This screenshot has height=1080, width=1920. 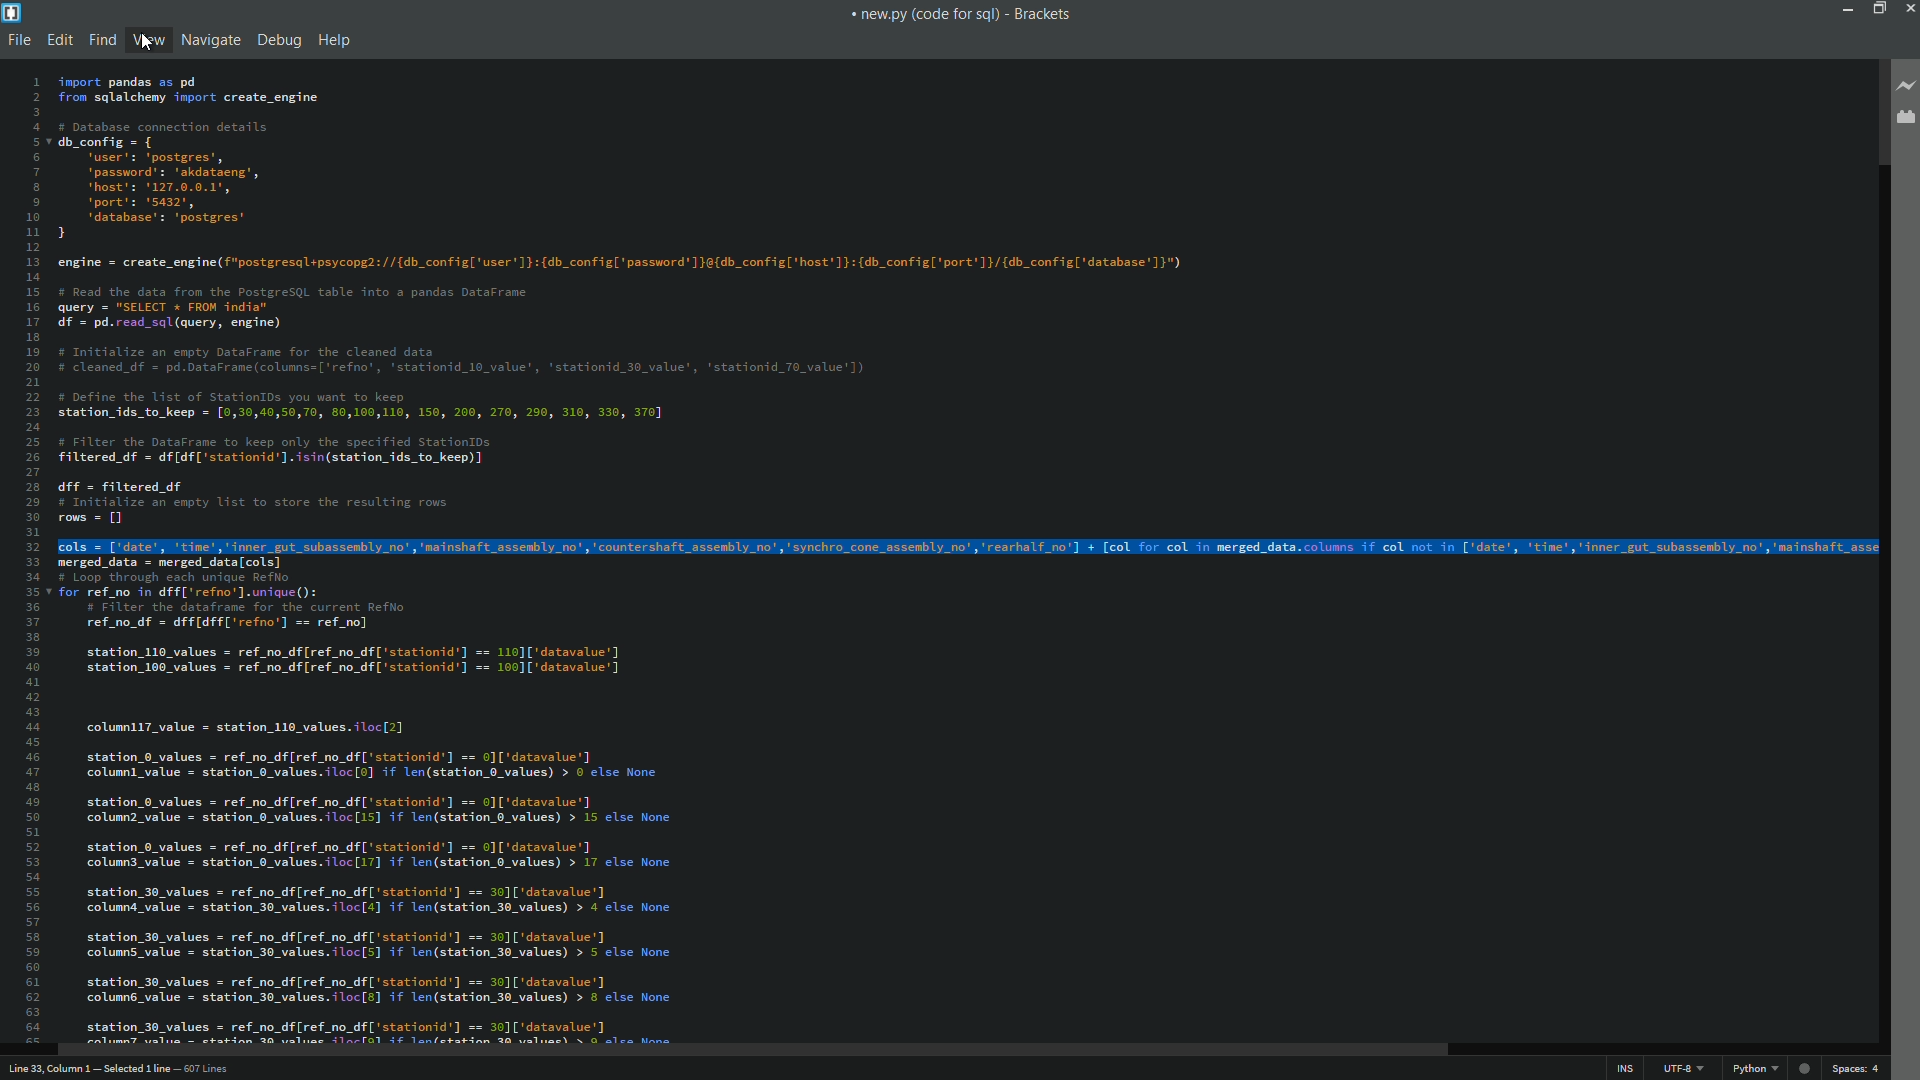 I want to click on app name, so click(x=1042, y=15).